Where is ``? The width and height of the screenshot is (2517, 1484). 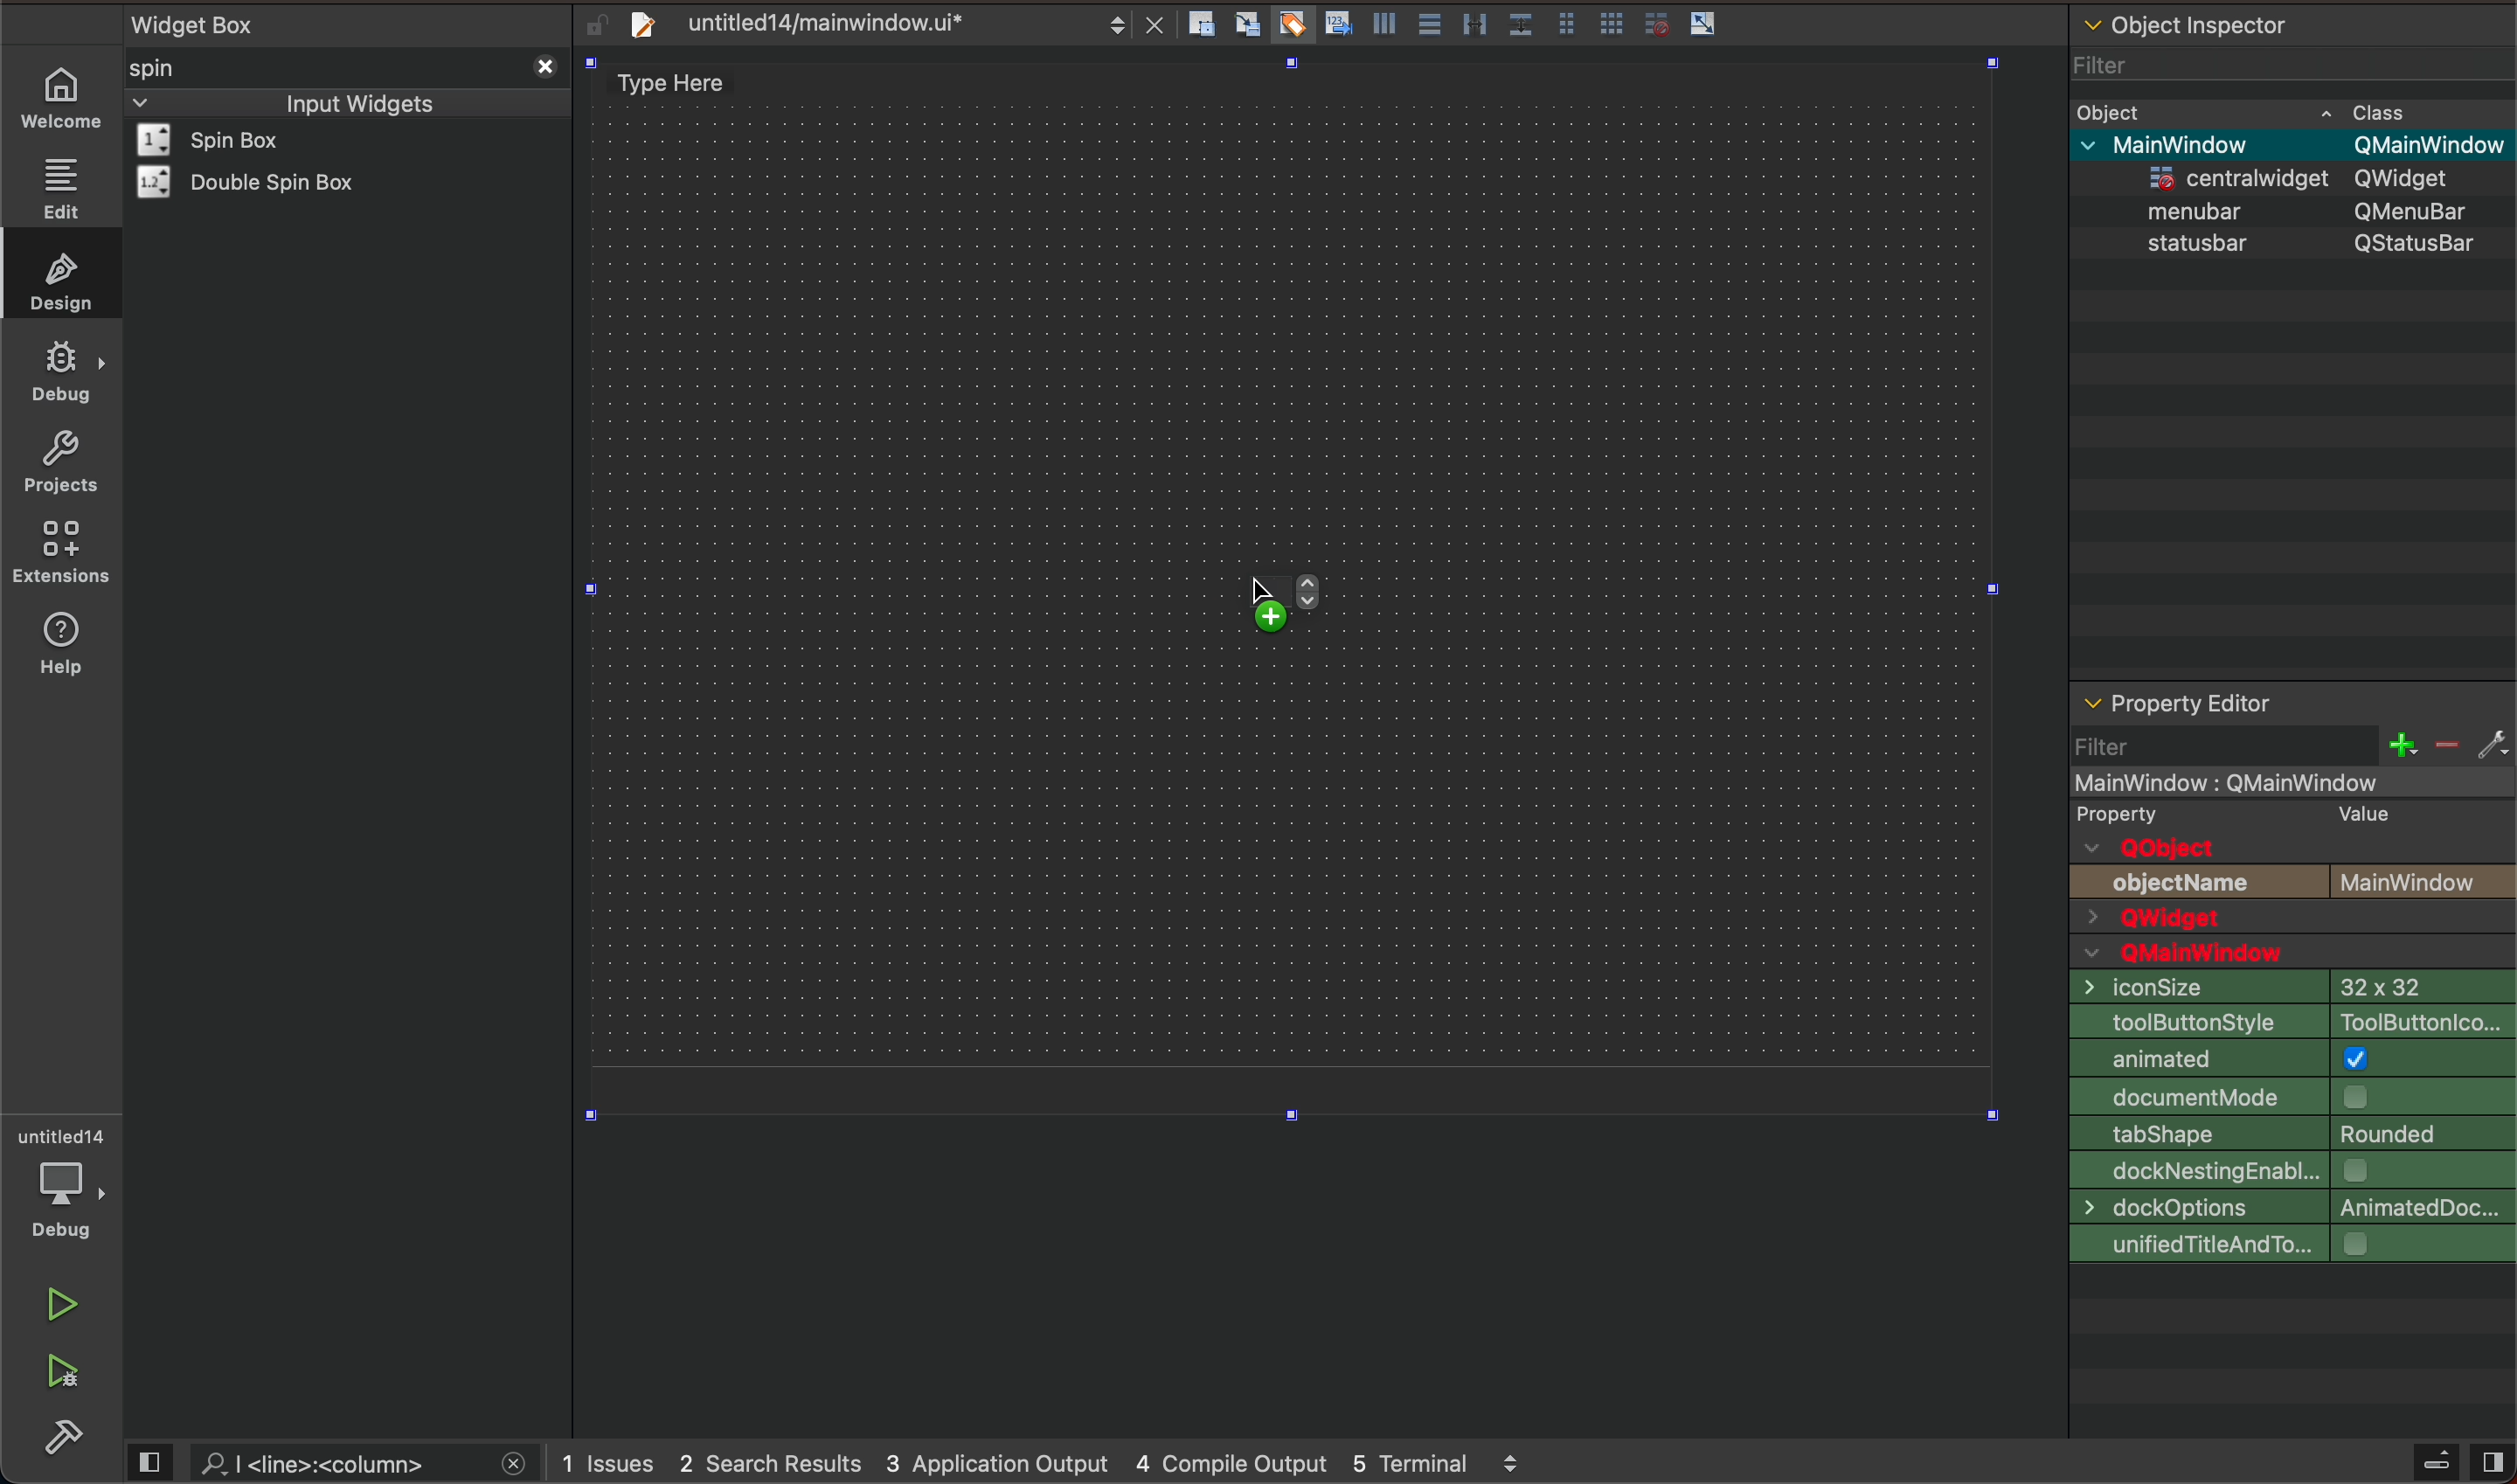  is located at coordinates (2416, 210).